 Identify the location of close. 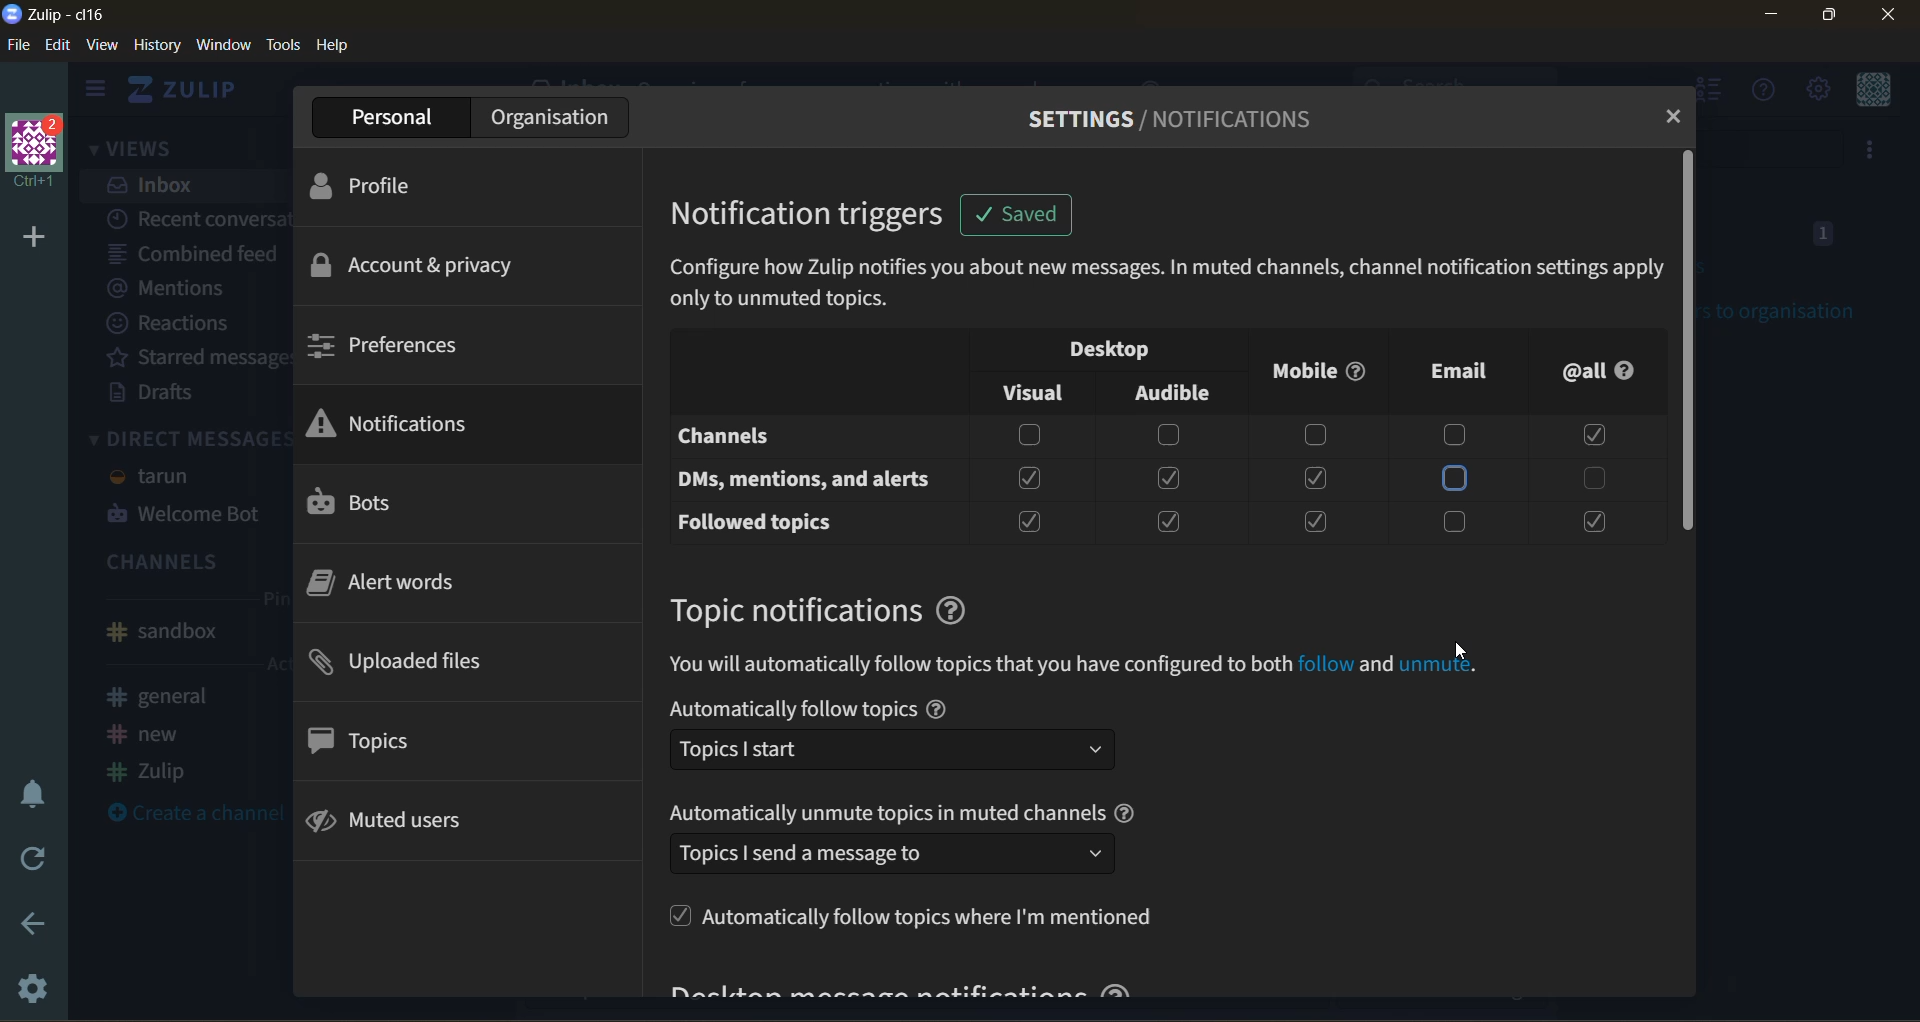
(1884, 17).